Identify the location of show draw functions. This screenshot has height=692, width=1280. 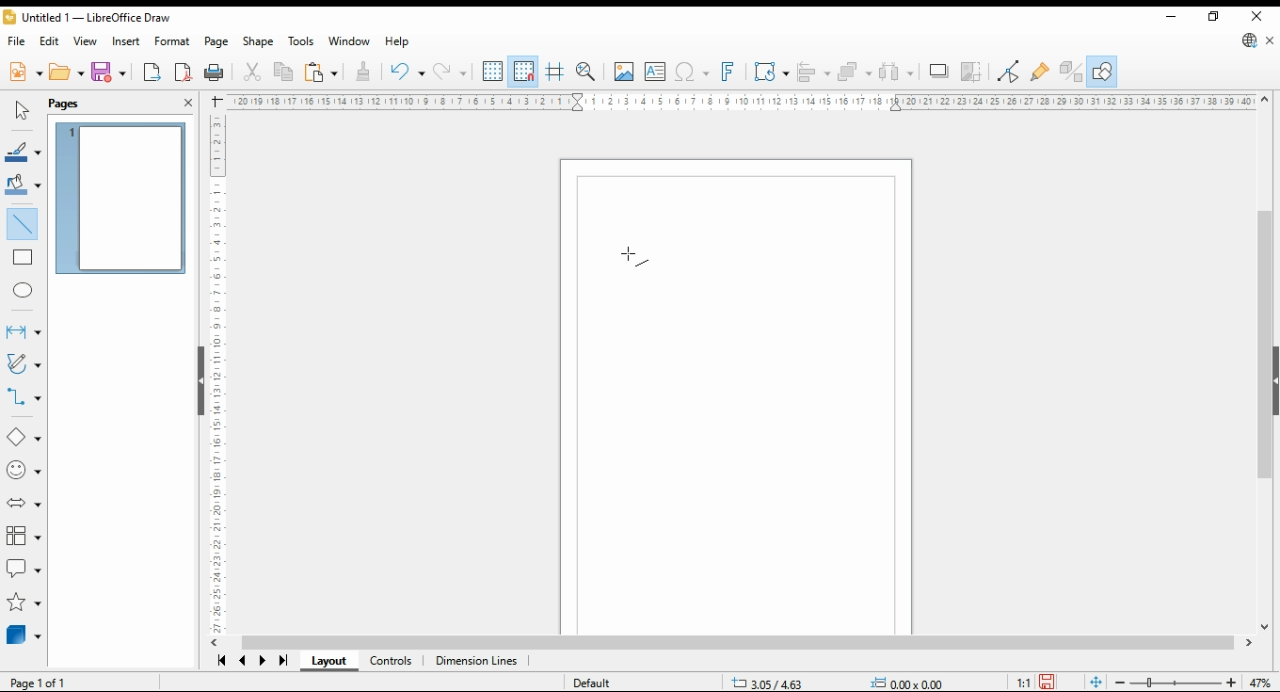
(1102, 71).